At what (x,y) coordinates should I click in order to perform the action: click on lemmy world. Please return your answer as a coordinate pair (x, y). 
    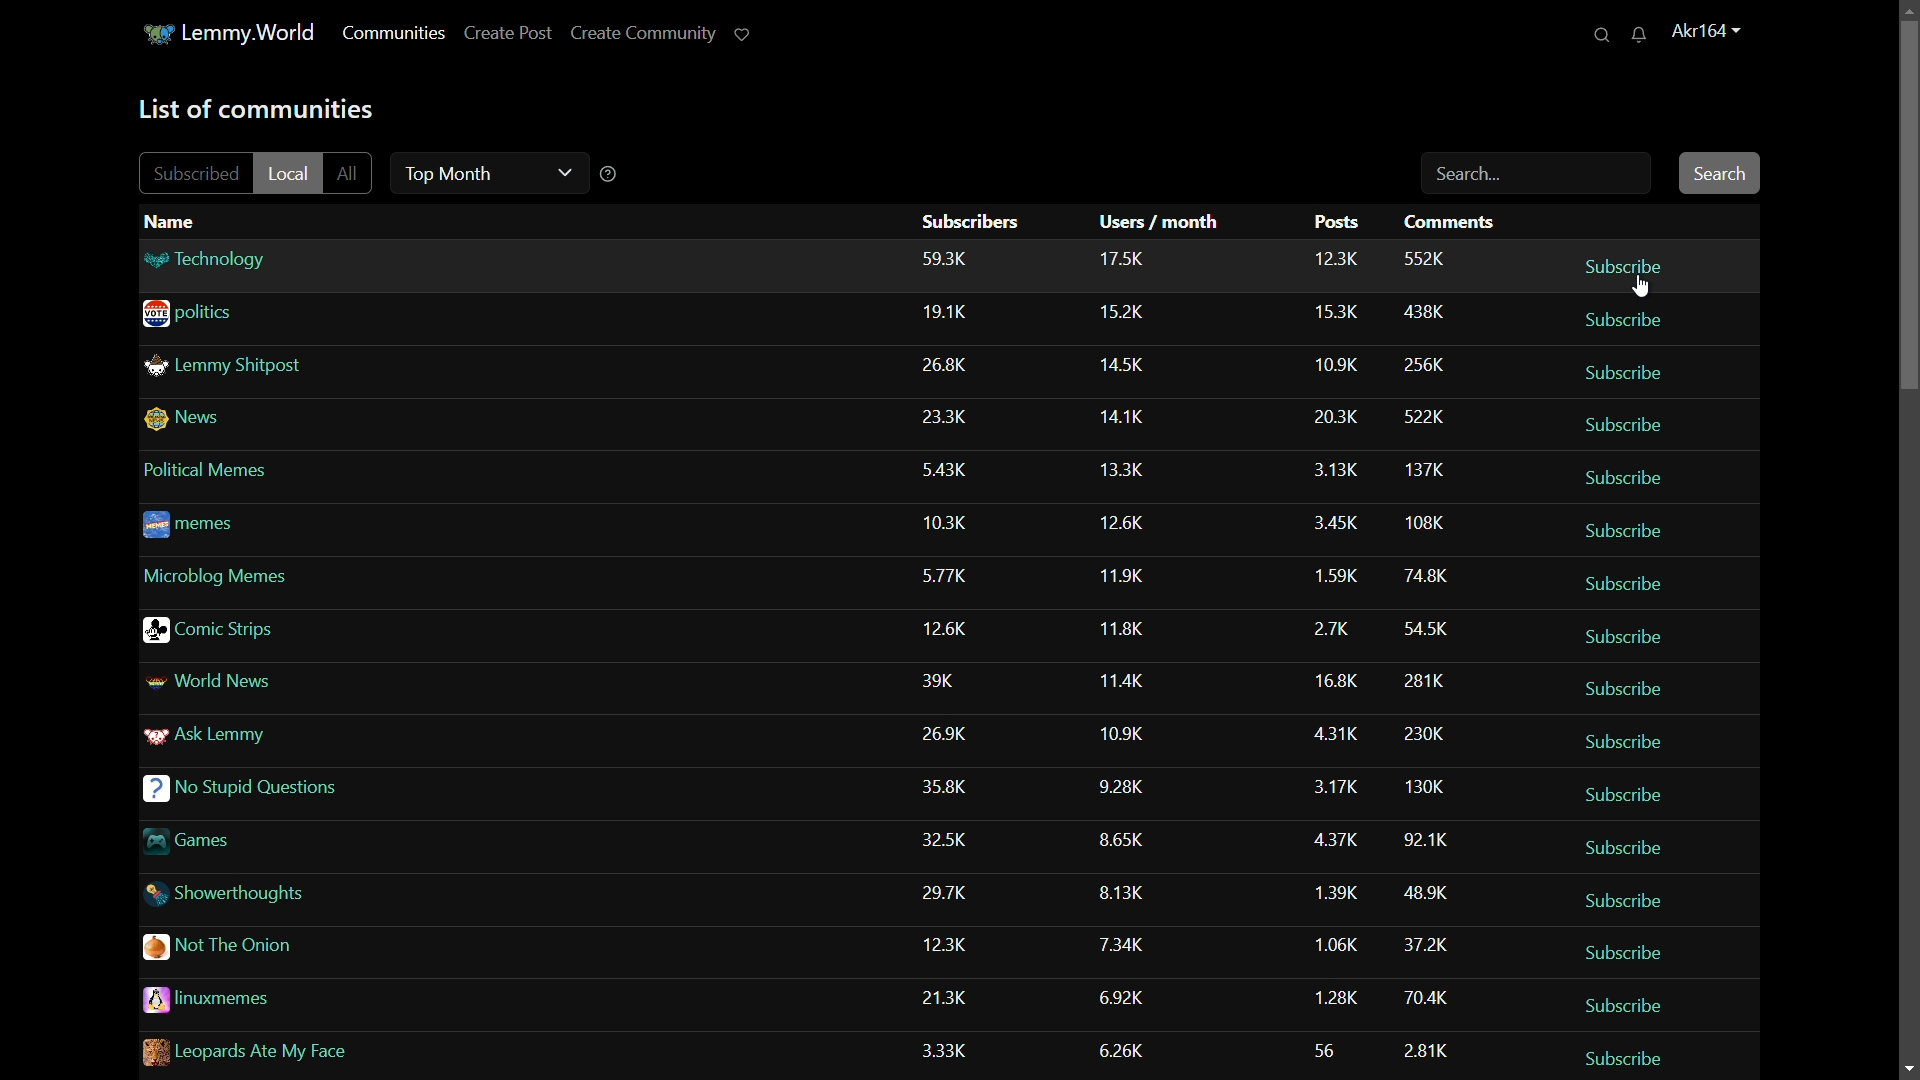
    Looking at the image, I should click on (254, 33).